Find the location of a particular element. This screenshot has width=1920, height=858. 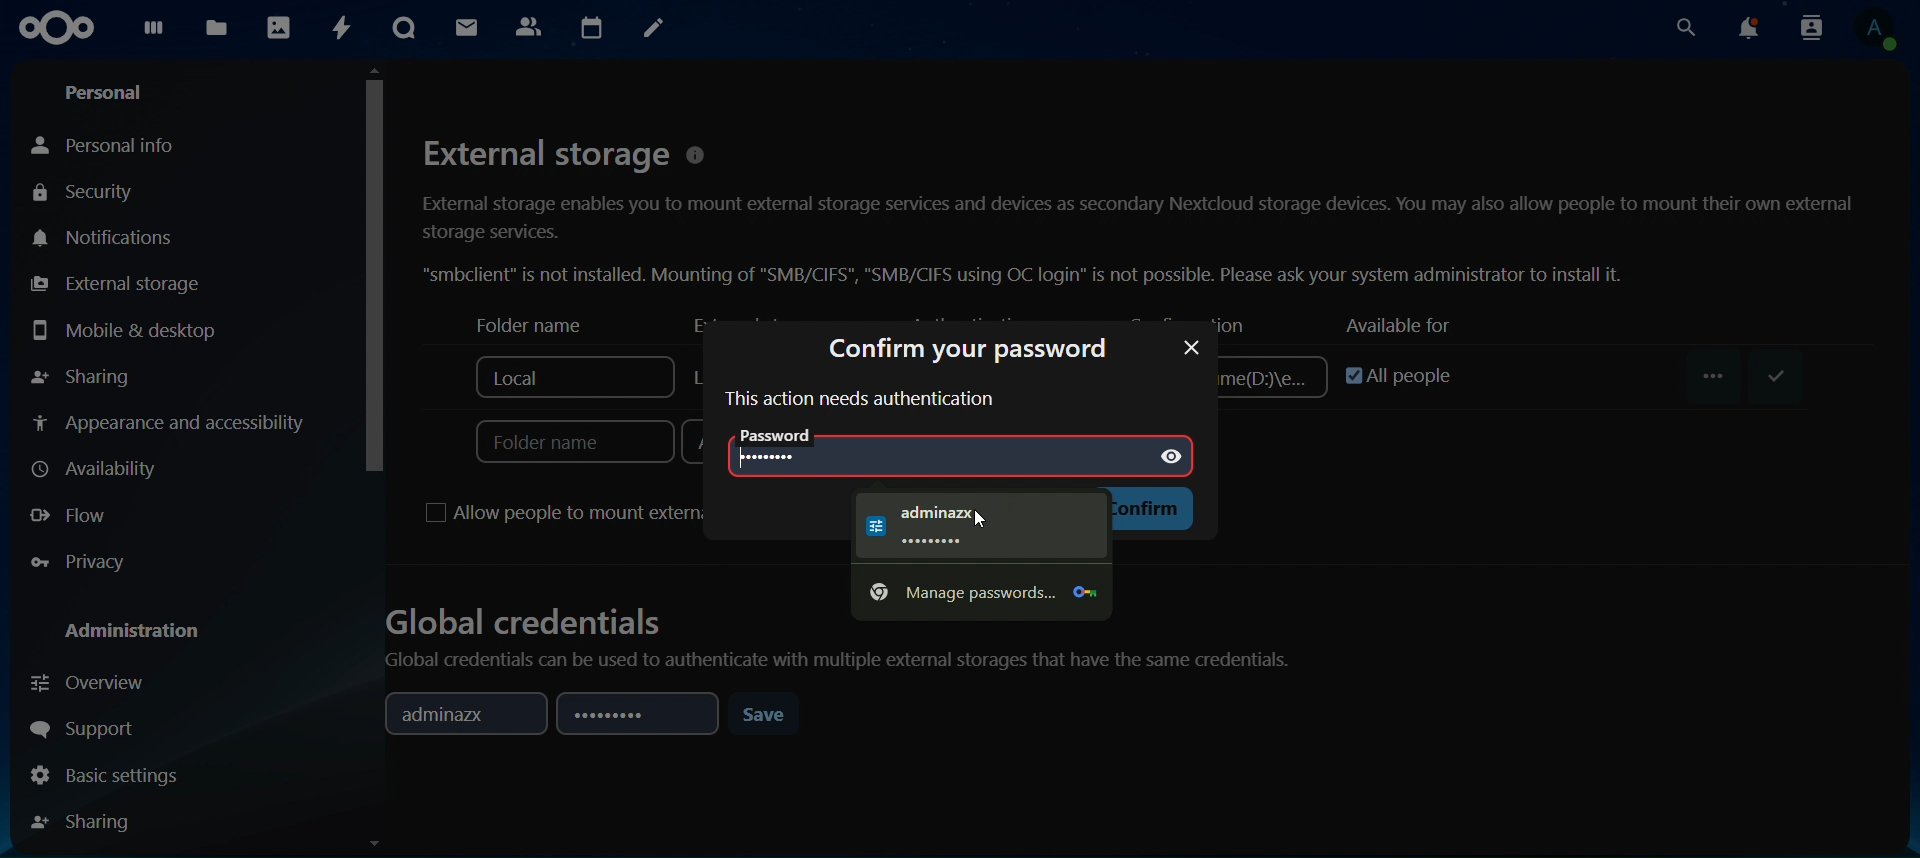

view profile is located at coordinates (1883, 31).